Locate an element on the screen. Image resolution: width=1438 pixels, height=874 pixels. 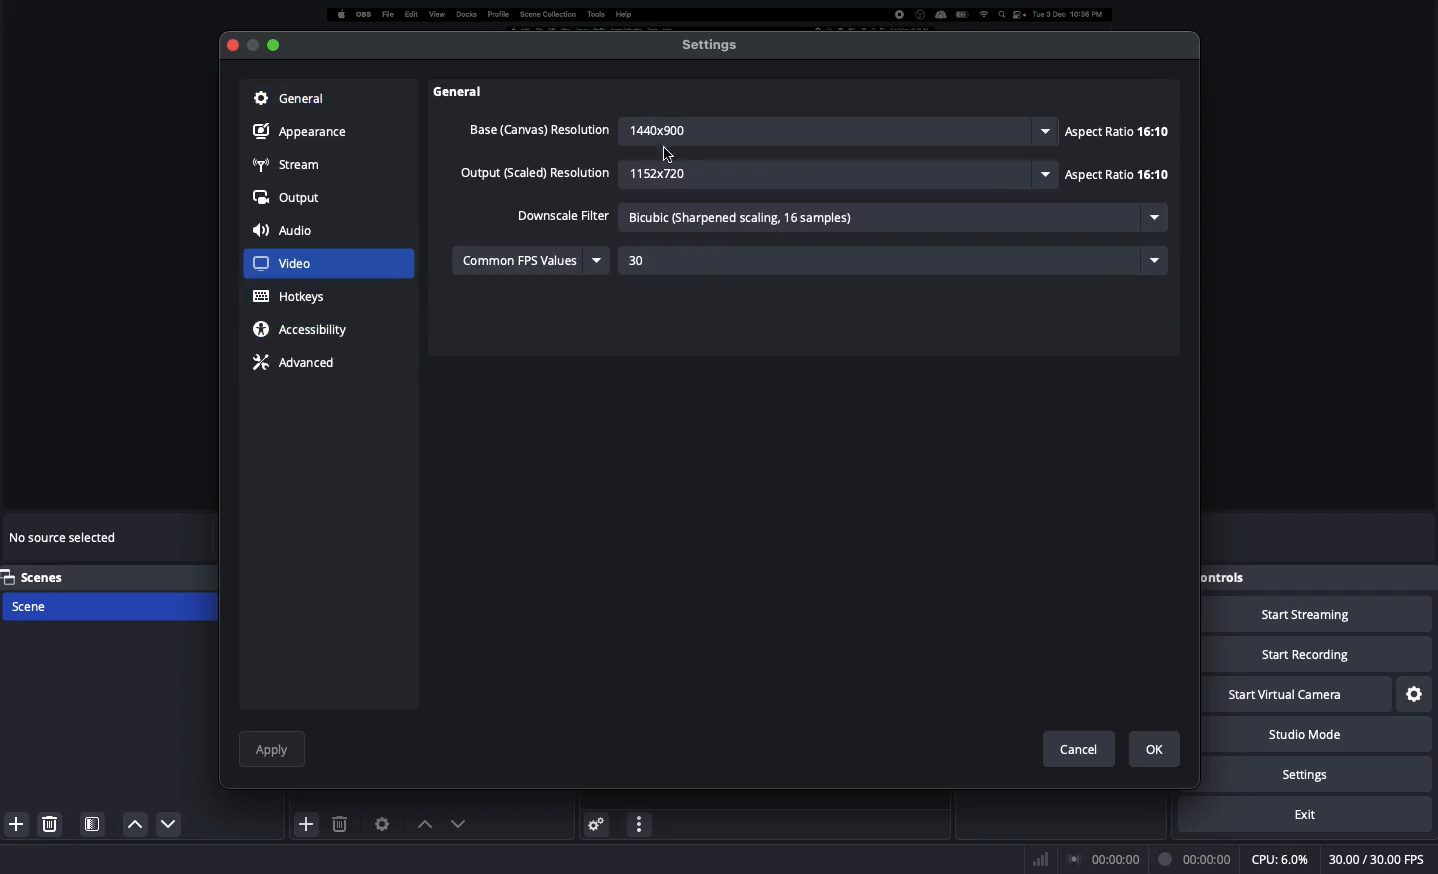
Output resolution  is located at coordinates (537, 175).